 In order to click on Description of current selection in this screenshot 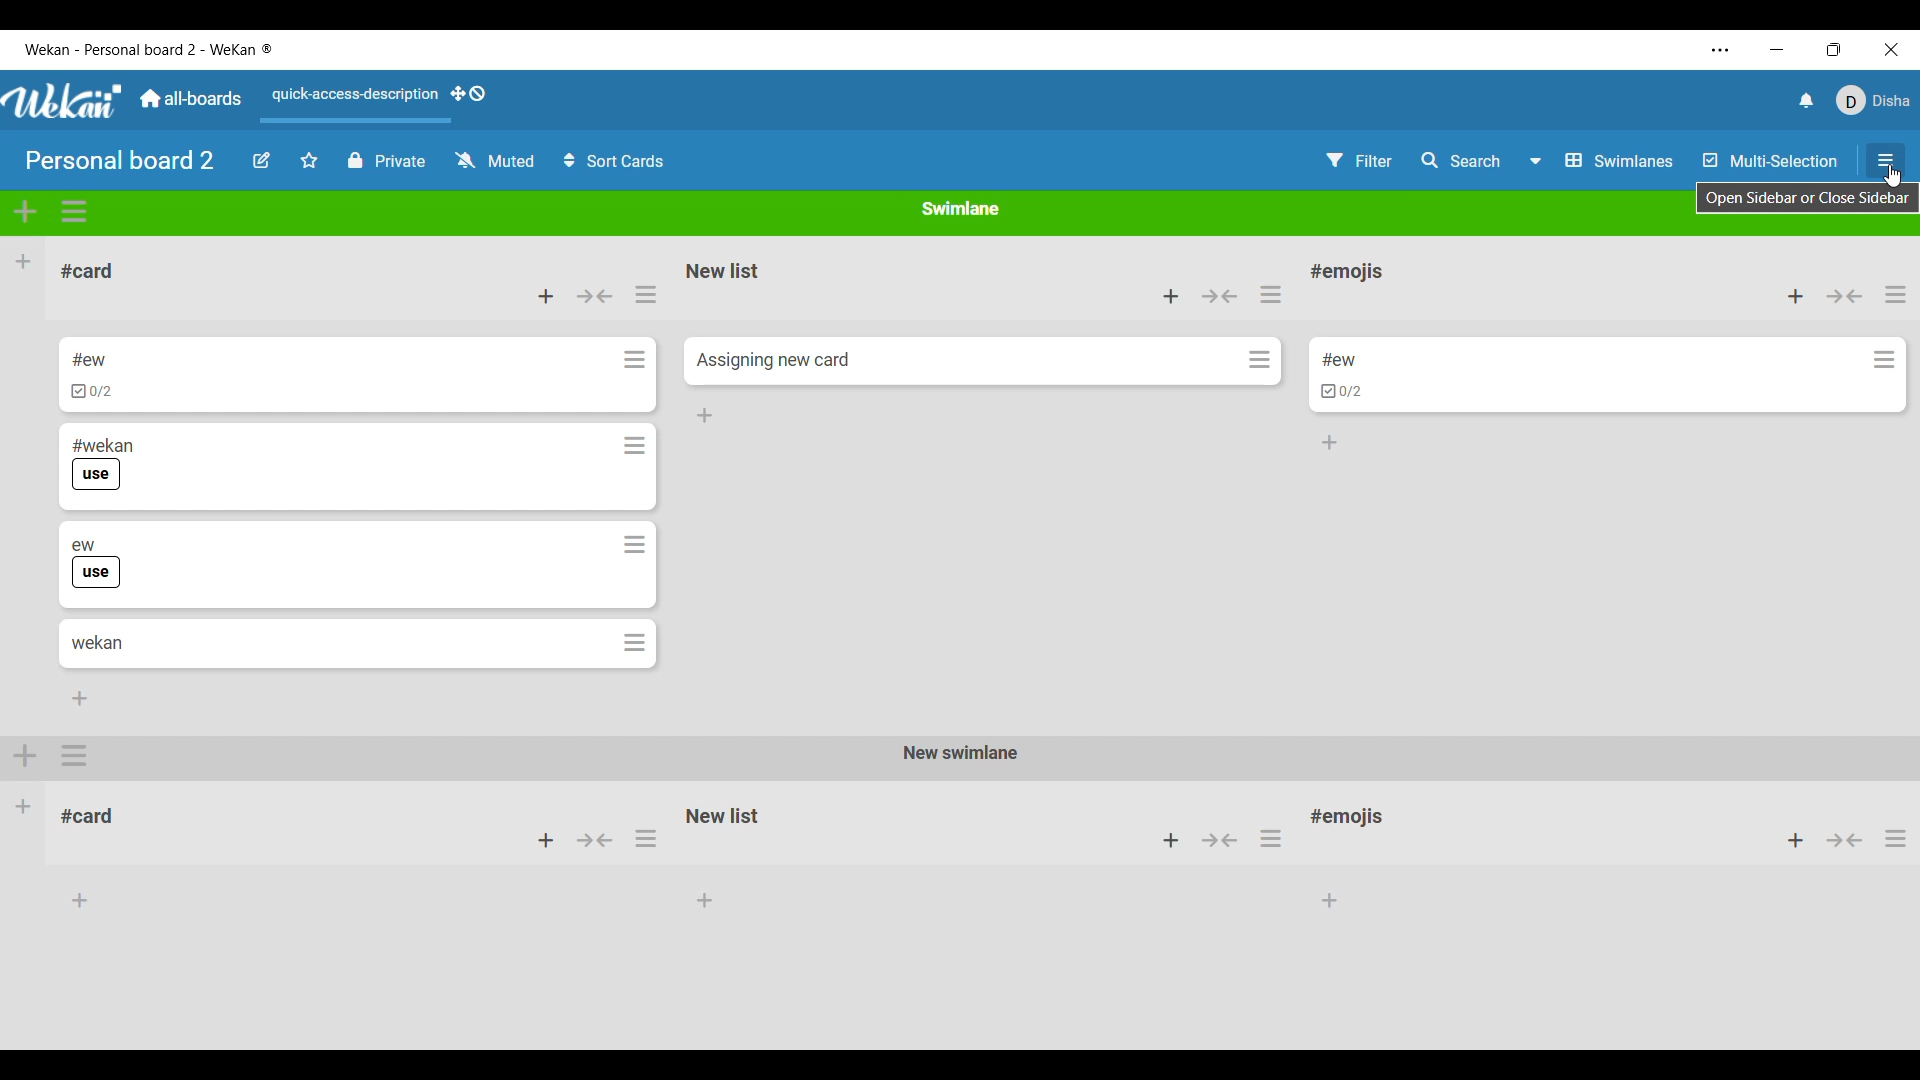, I will do `click(1808, 201)`.